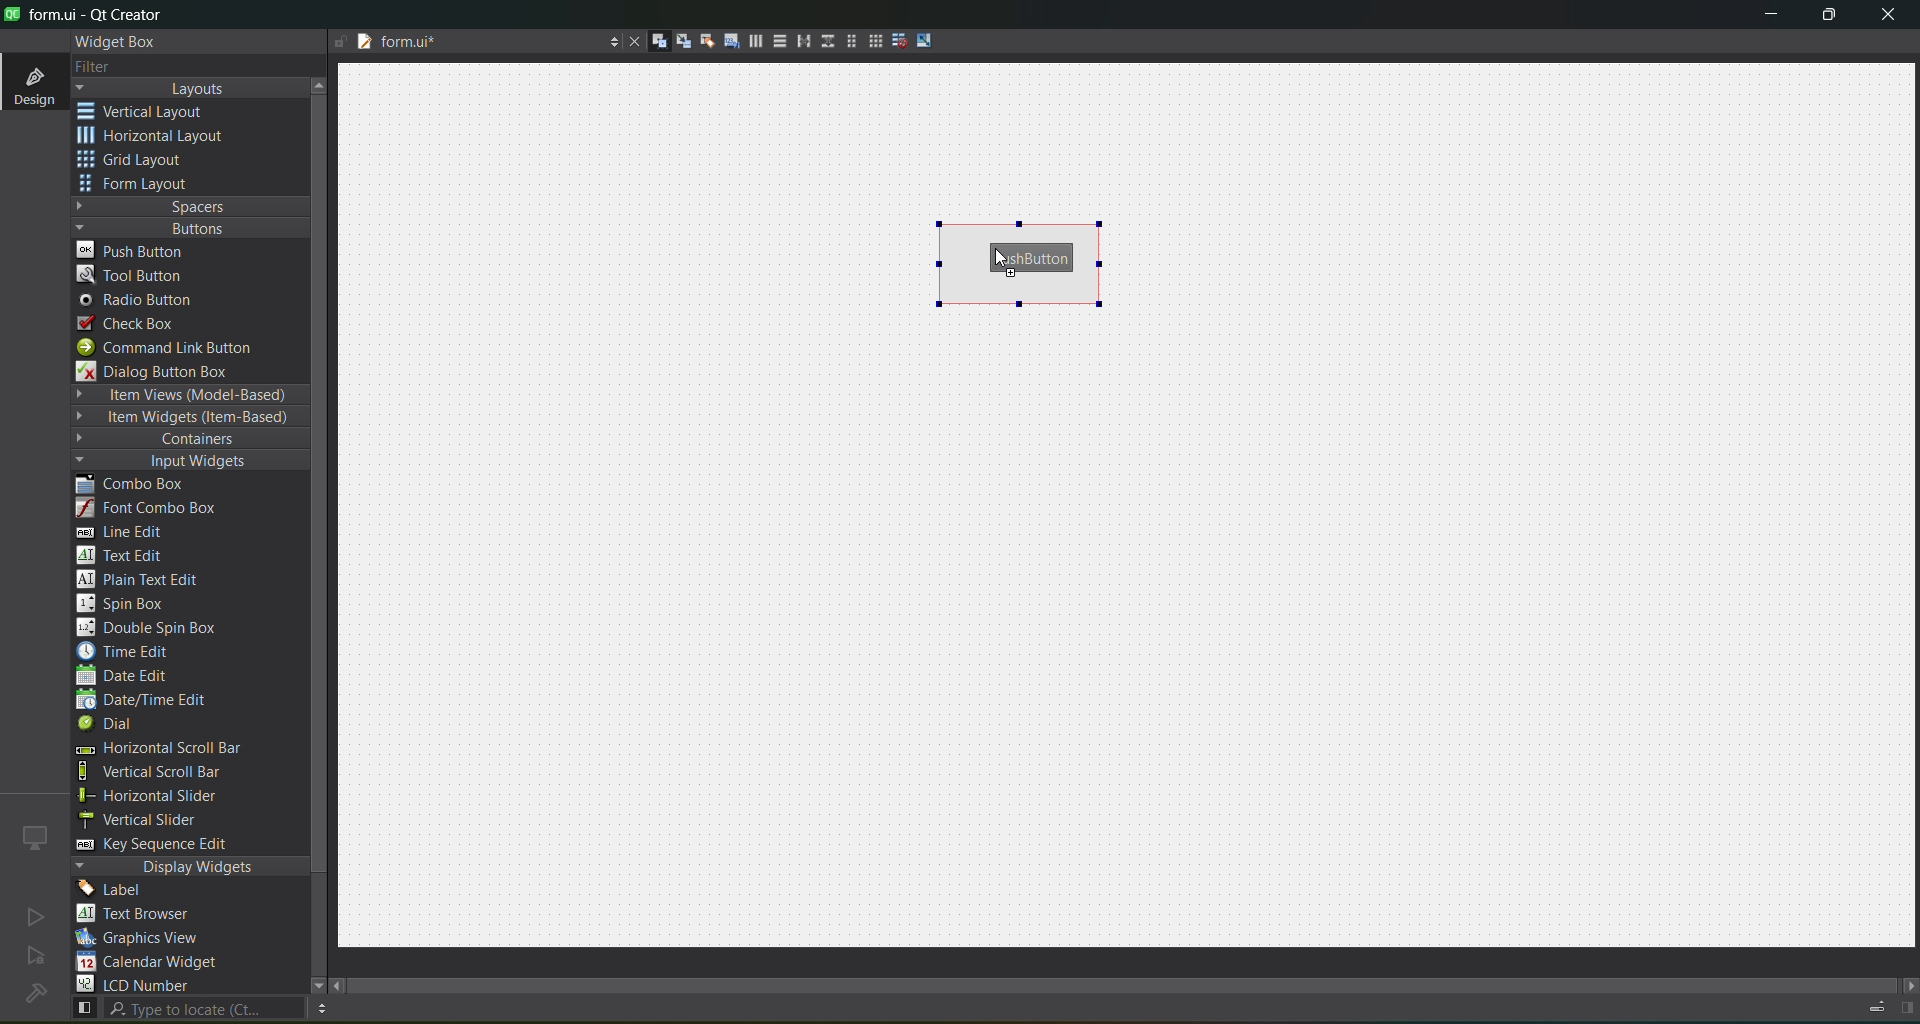 This screenshot has height=1024, width=1920. What do you see at coordinates (675, 40) in the screenshot?
I see `edit signals` at bounding box center [675, 40].